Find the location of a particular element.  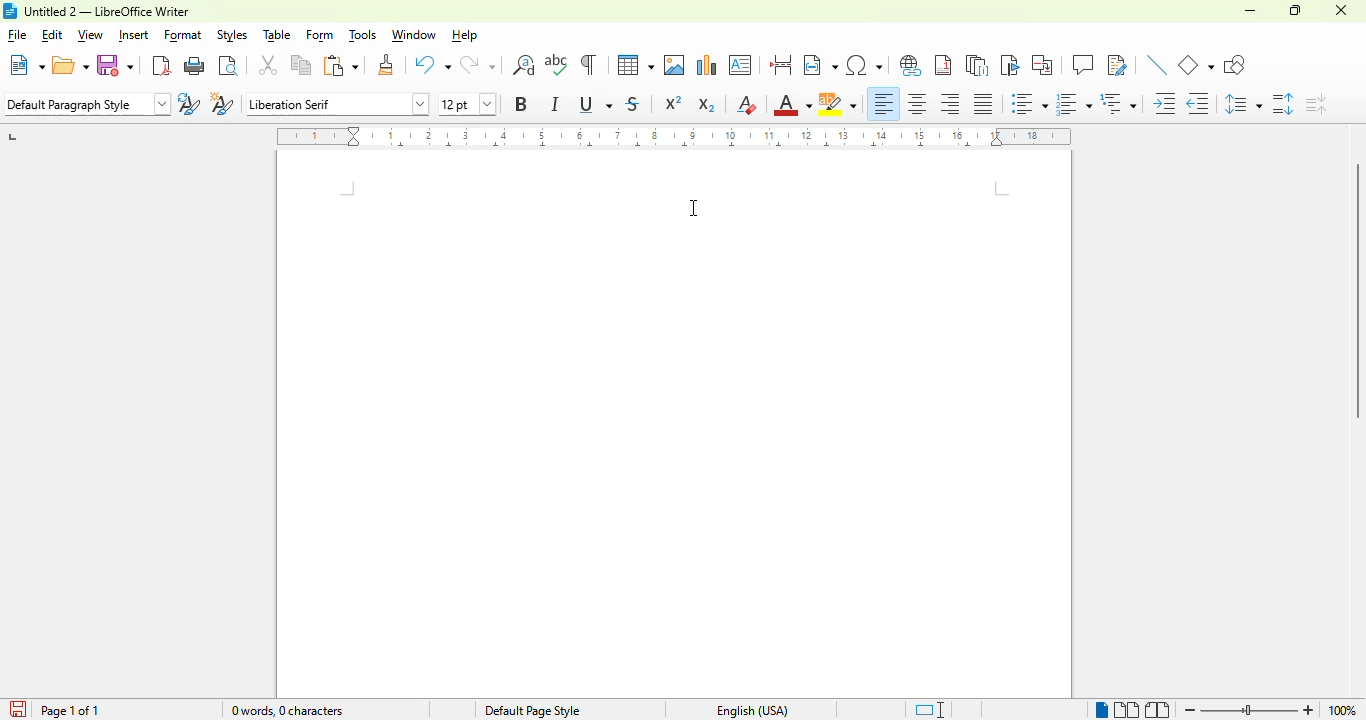

insert line is located at coordinates (1156, 64).